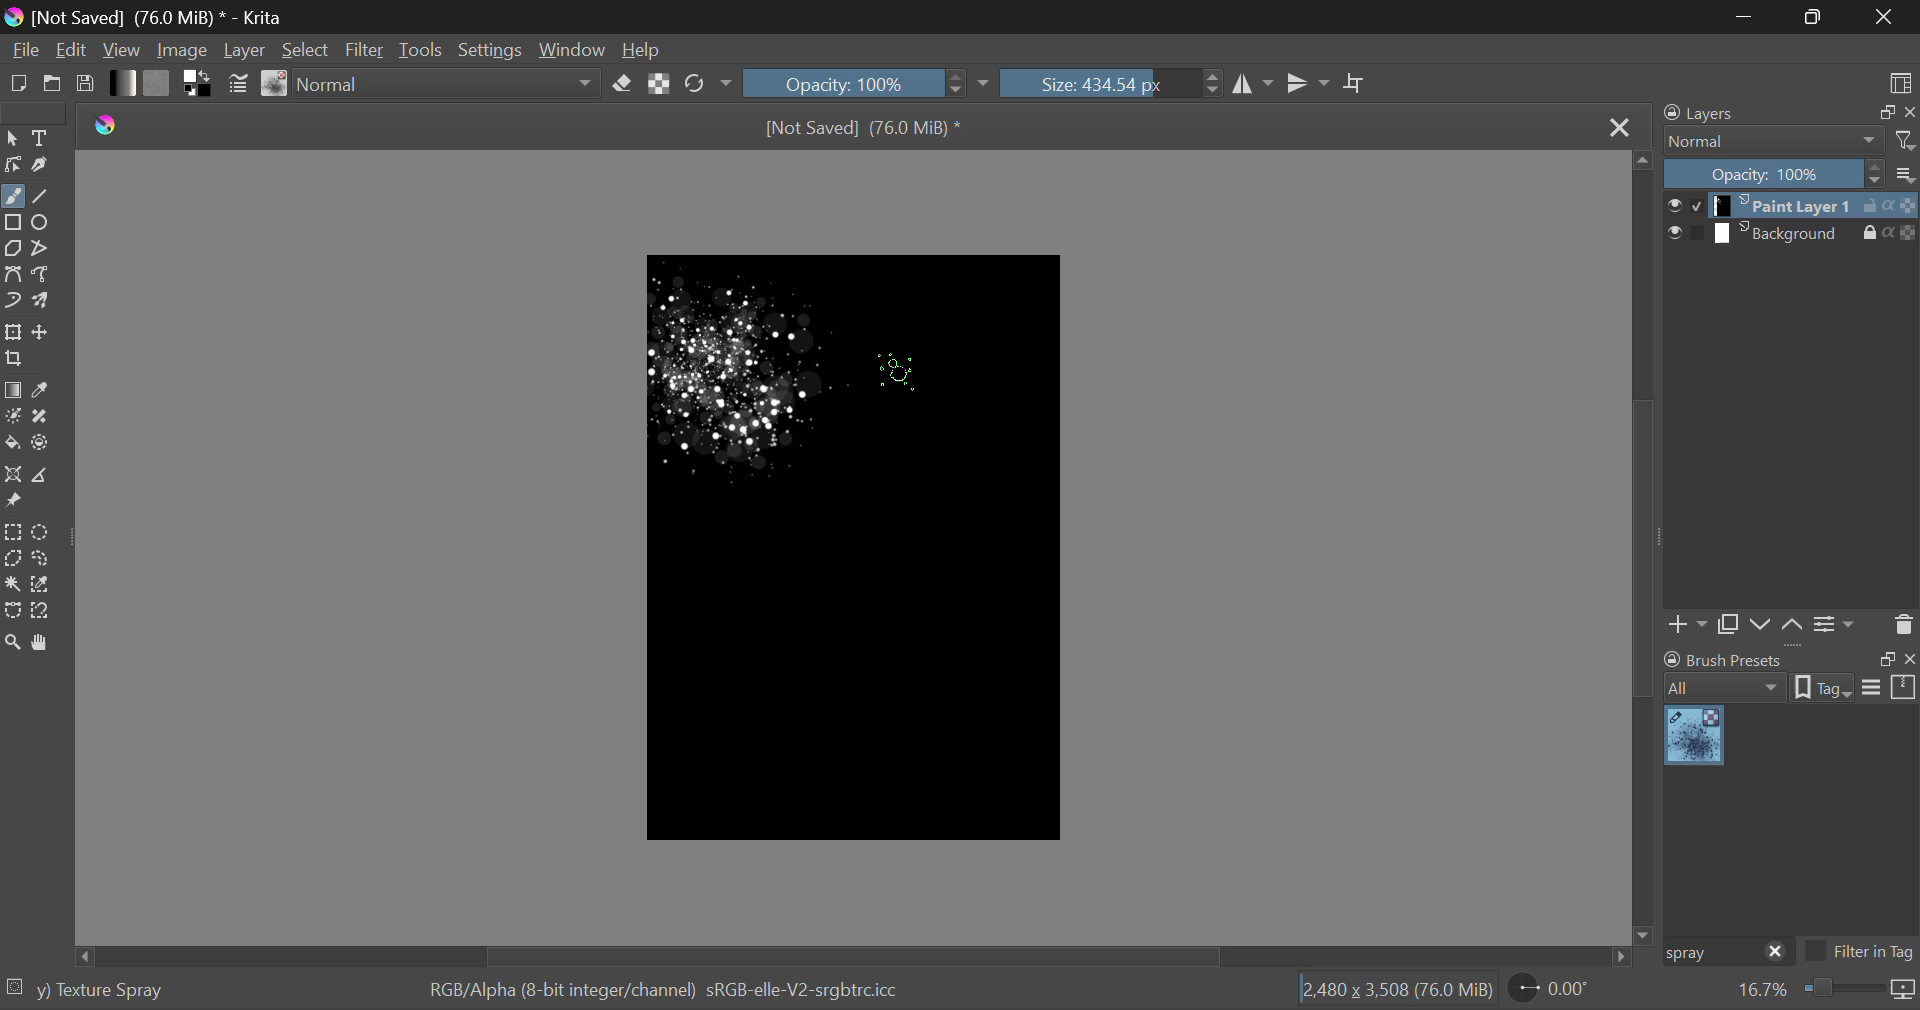 Image resolution: width=1920 pixels, height=1010 pixels. Describe the element at coordinates (306, 49) in the screenshot. I see `Select` at that location.